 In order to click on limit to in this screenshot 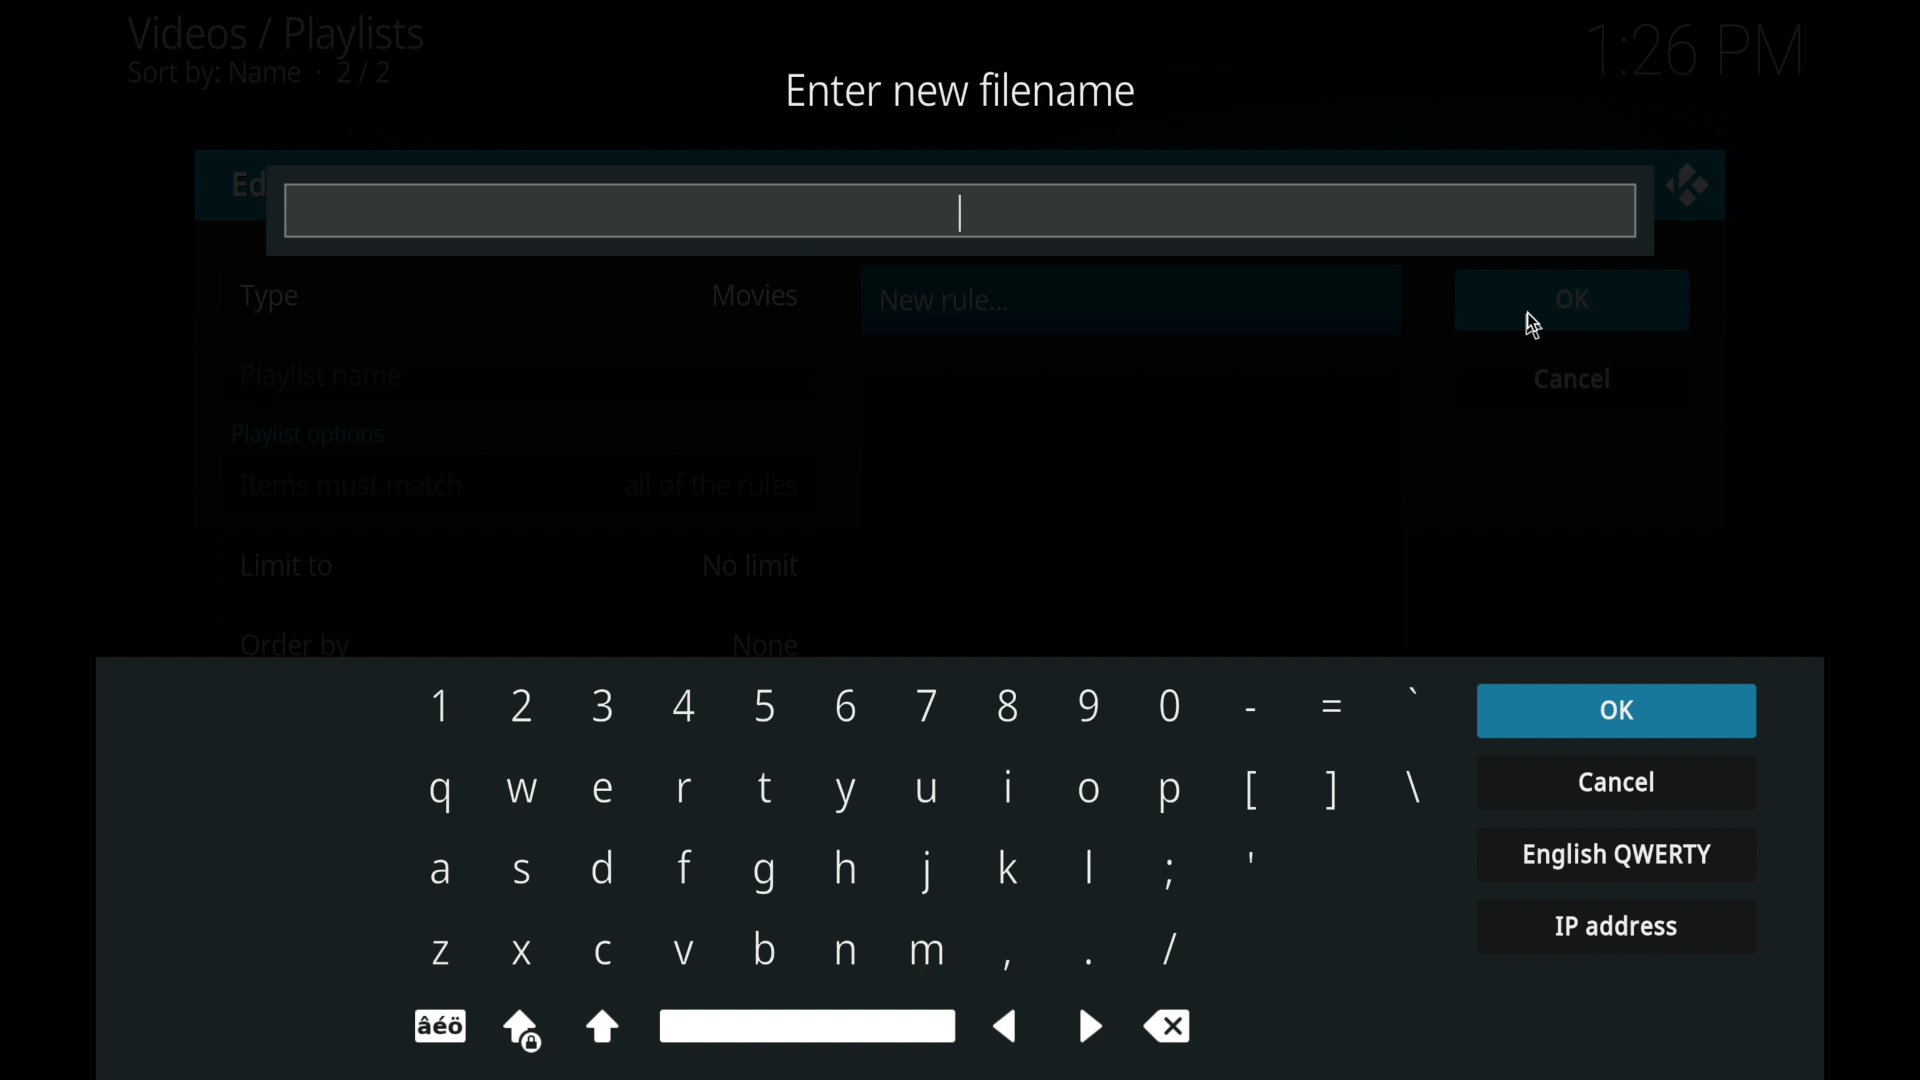, I will do `click(288, 566)`.